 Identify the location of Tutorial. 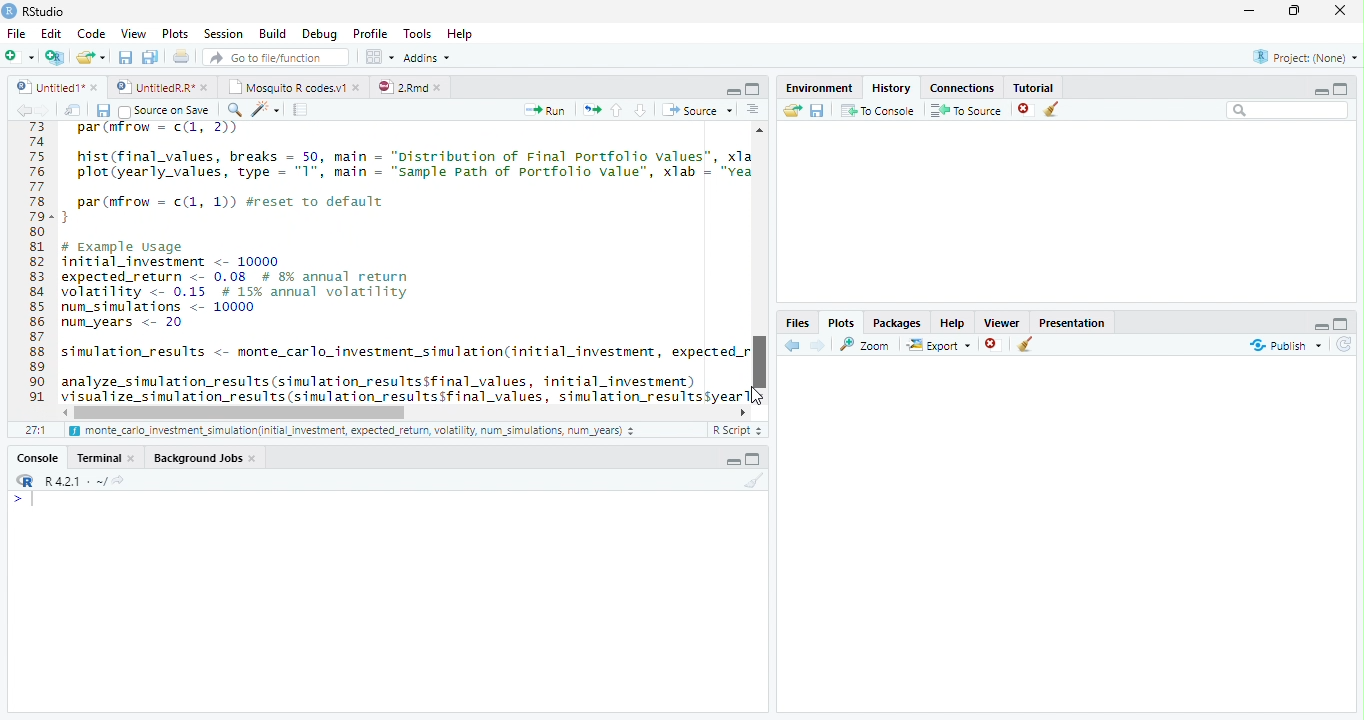
(1030, 85).